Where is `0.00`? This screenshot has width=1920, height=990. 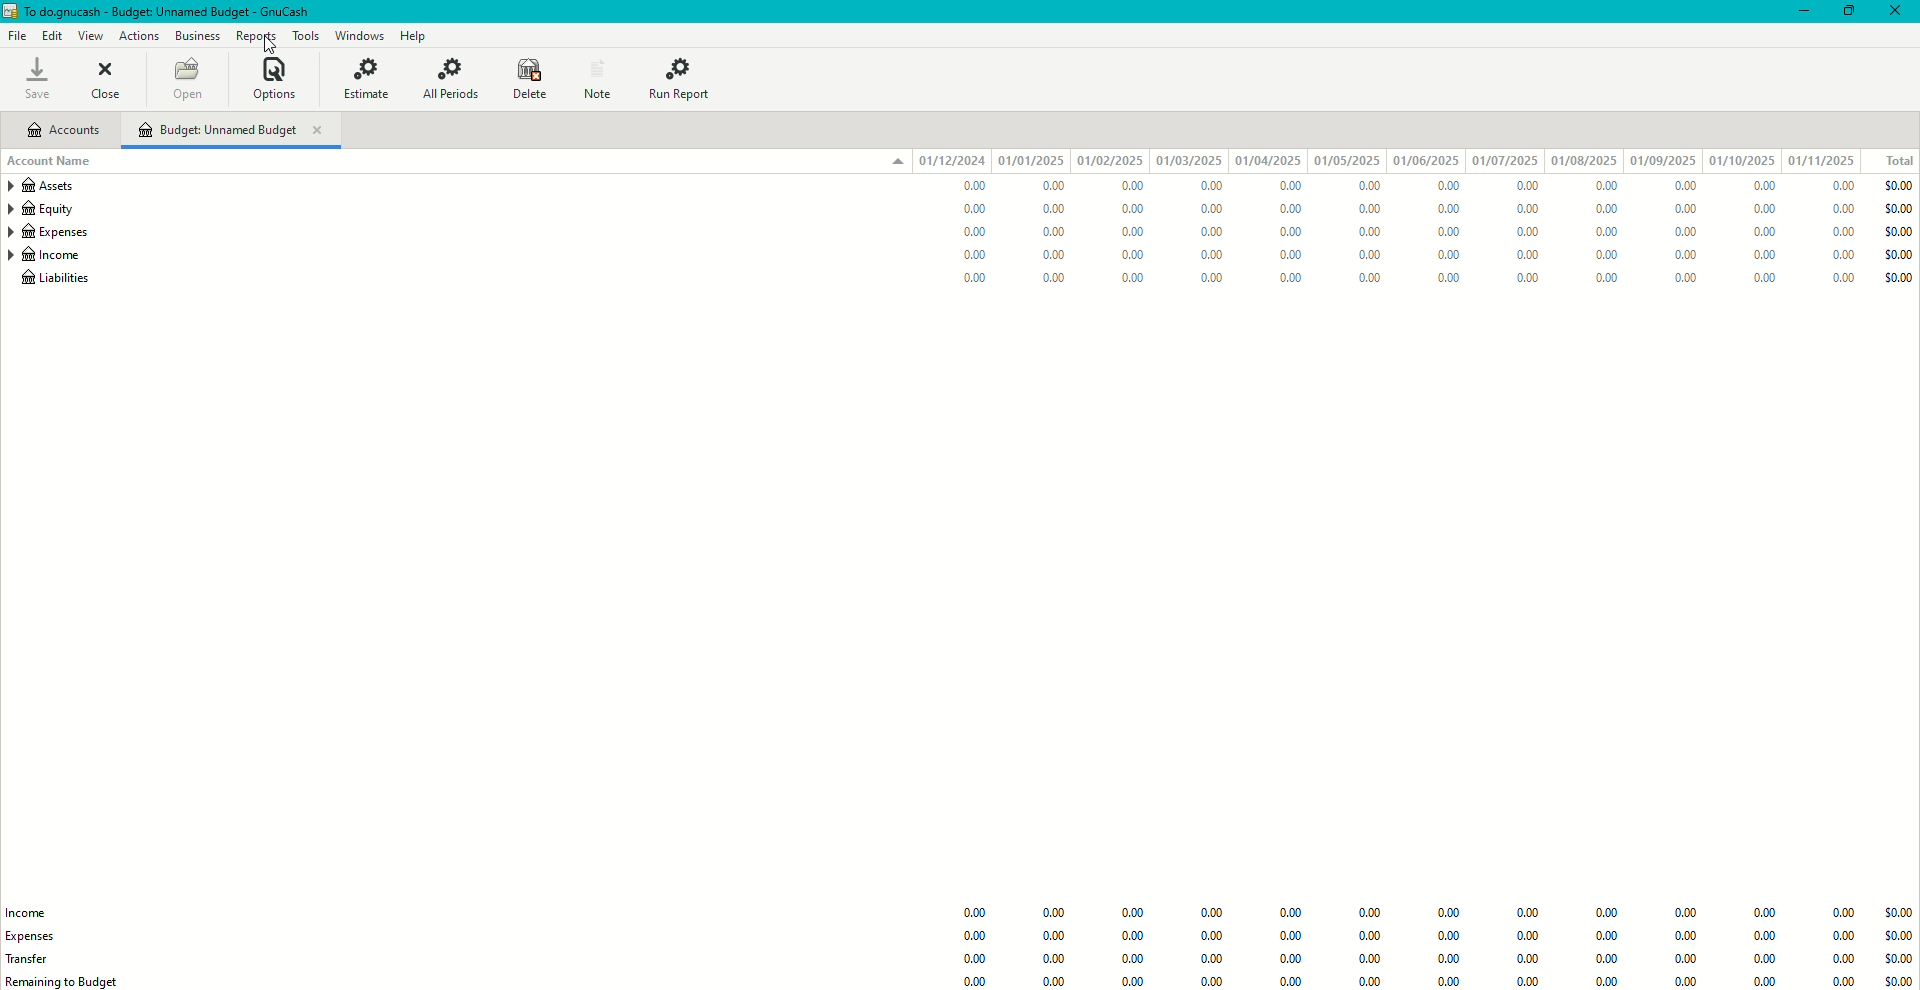
0.00 is located at coordinates (1604, 982).